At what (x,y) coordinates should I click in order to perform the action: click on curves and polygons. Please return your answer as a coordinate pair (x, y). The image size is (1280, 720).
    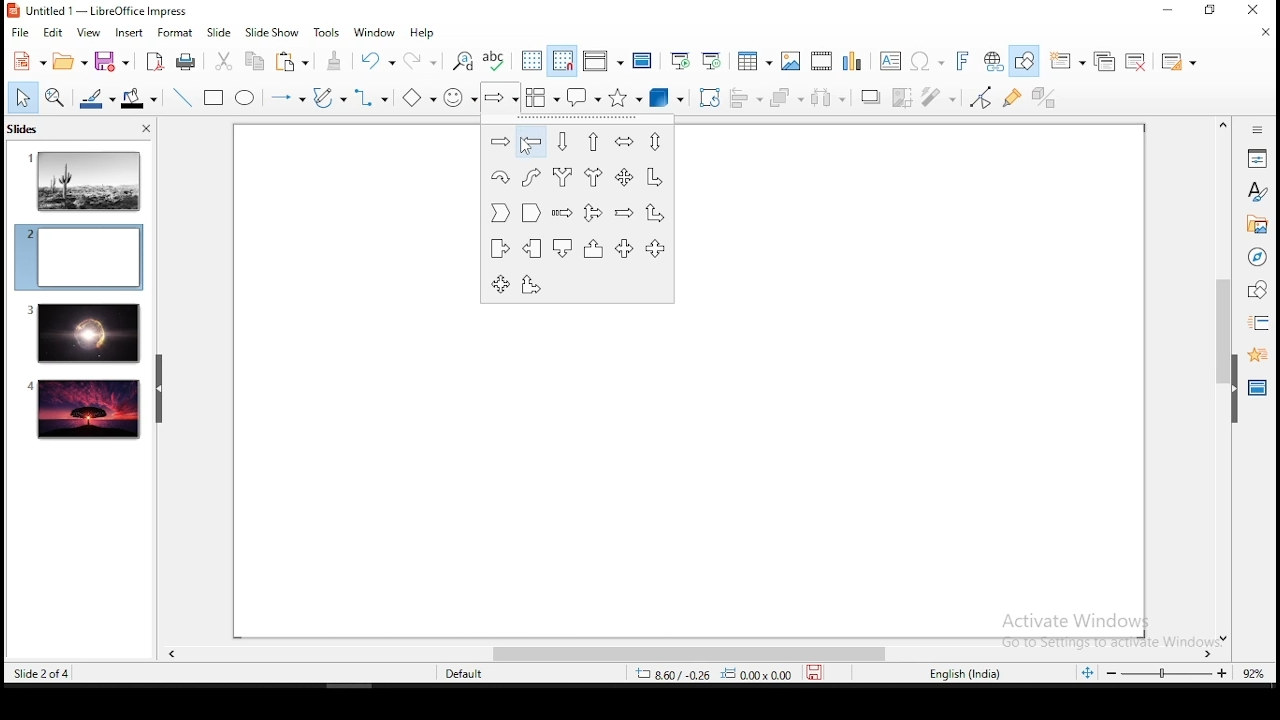
    Looking at the image, I should click on (327, 98).